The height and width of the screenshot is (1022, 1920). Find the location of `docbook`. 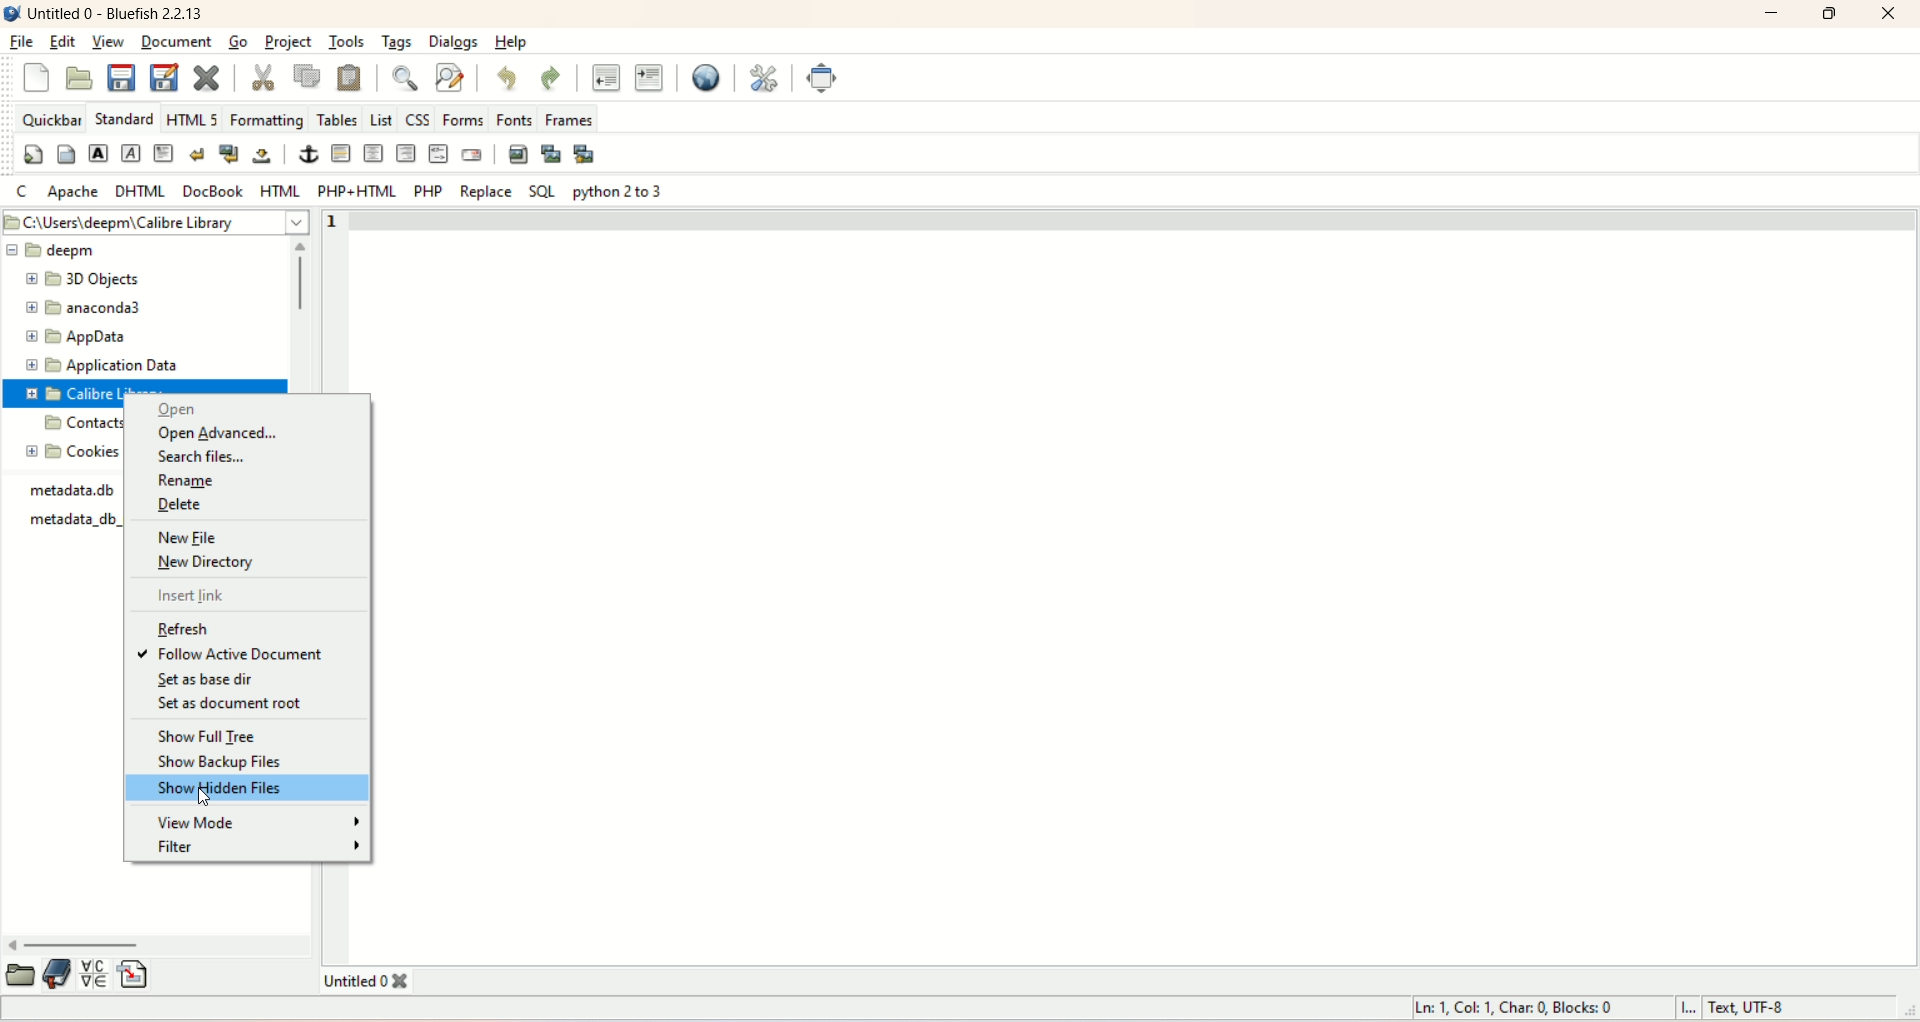

docbook is located at coordinates (213, 190).